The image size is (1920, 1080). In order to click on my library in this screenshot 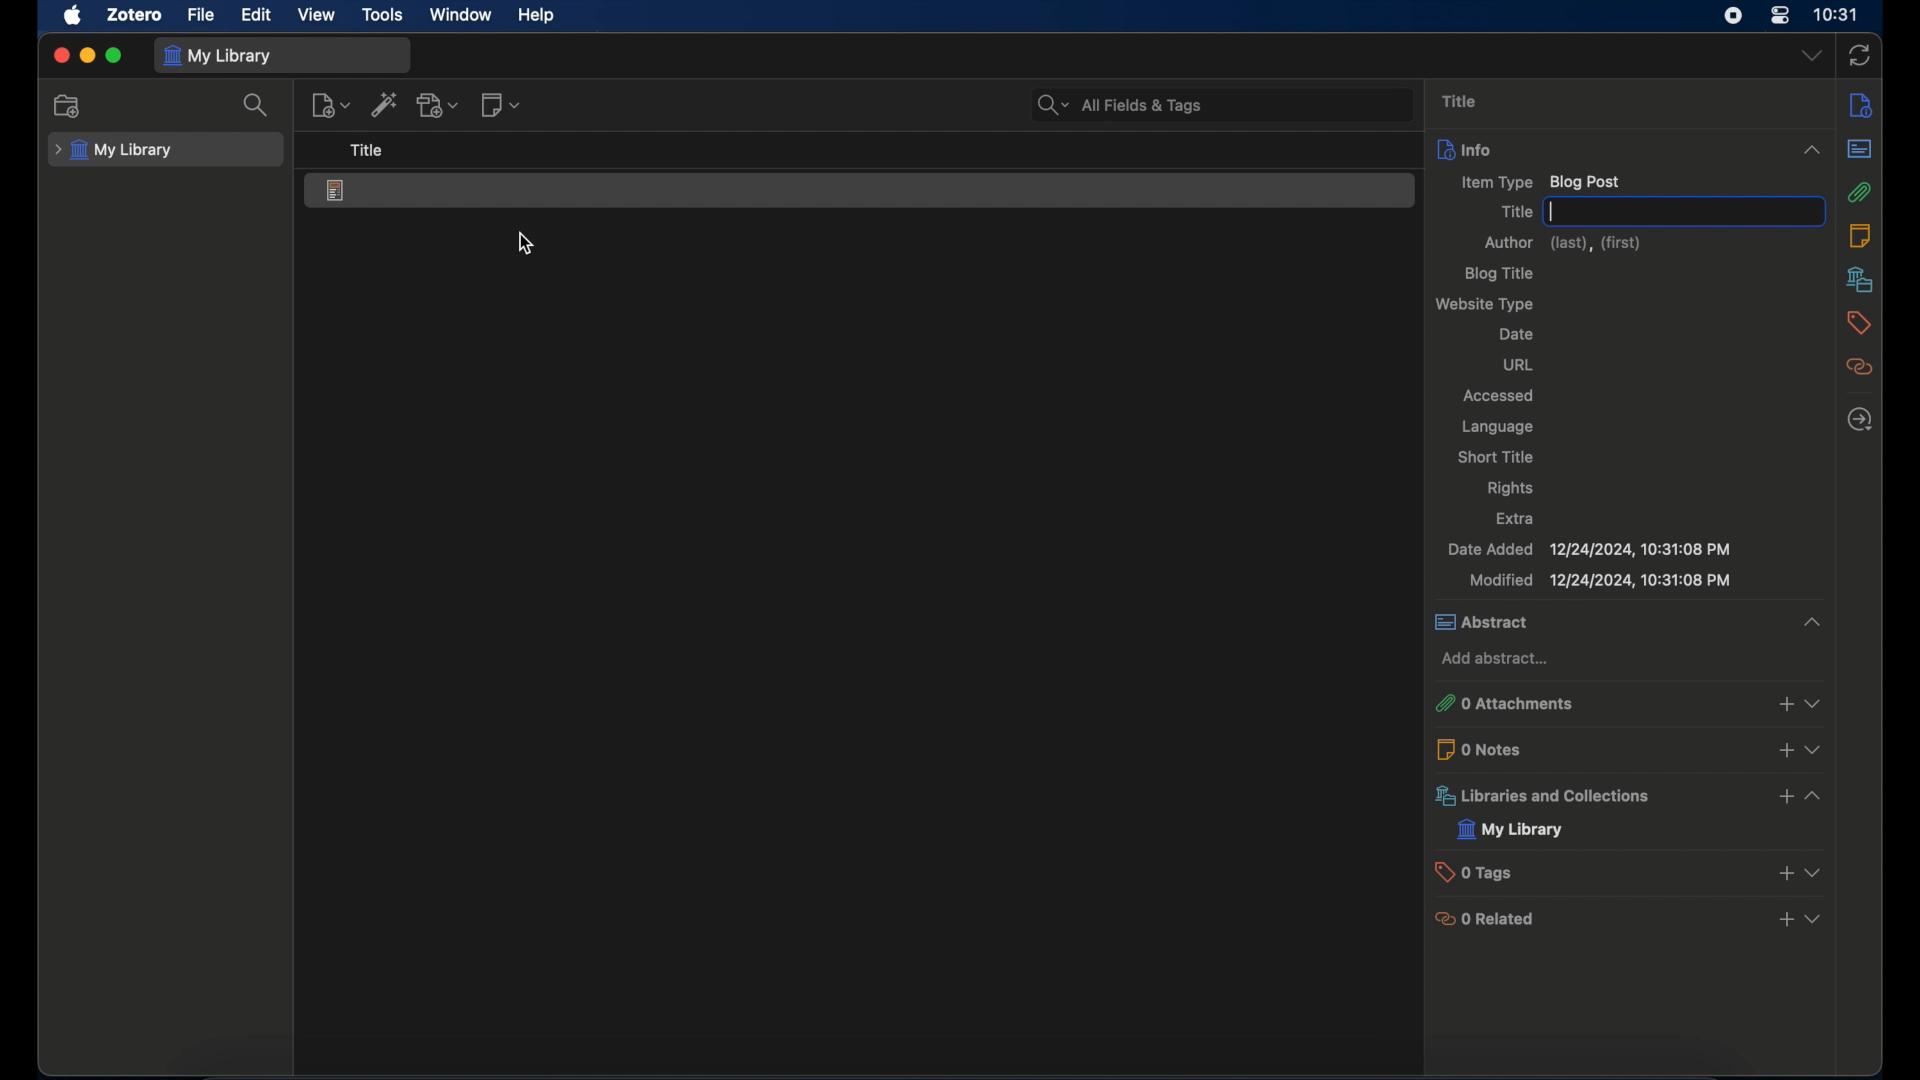, I will do `click(220, 56)`.